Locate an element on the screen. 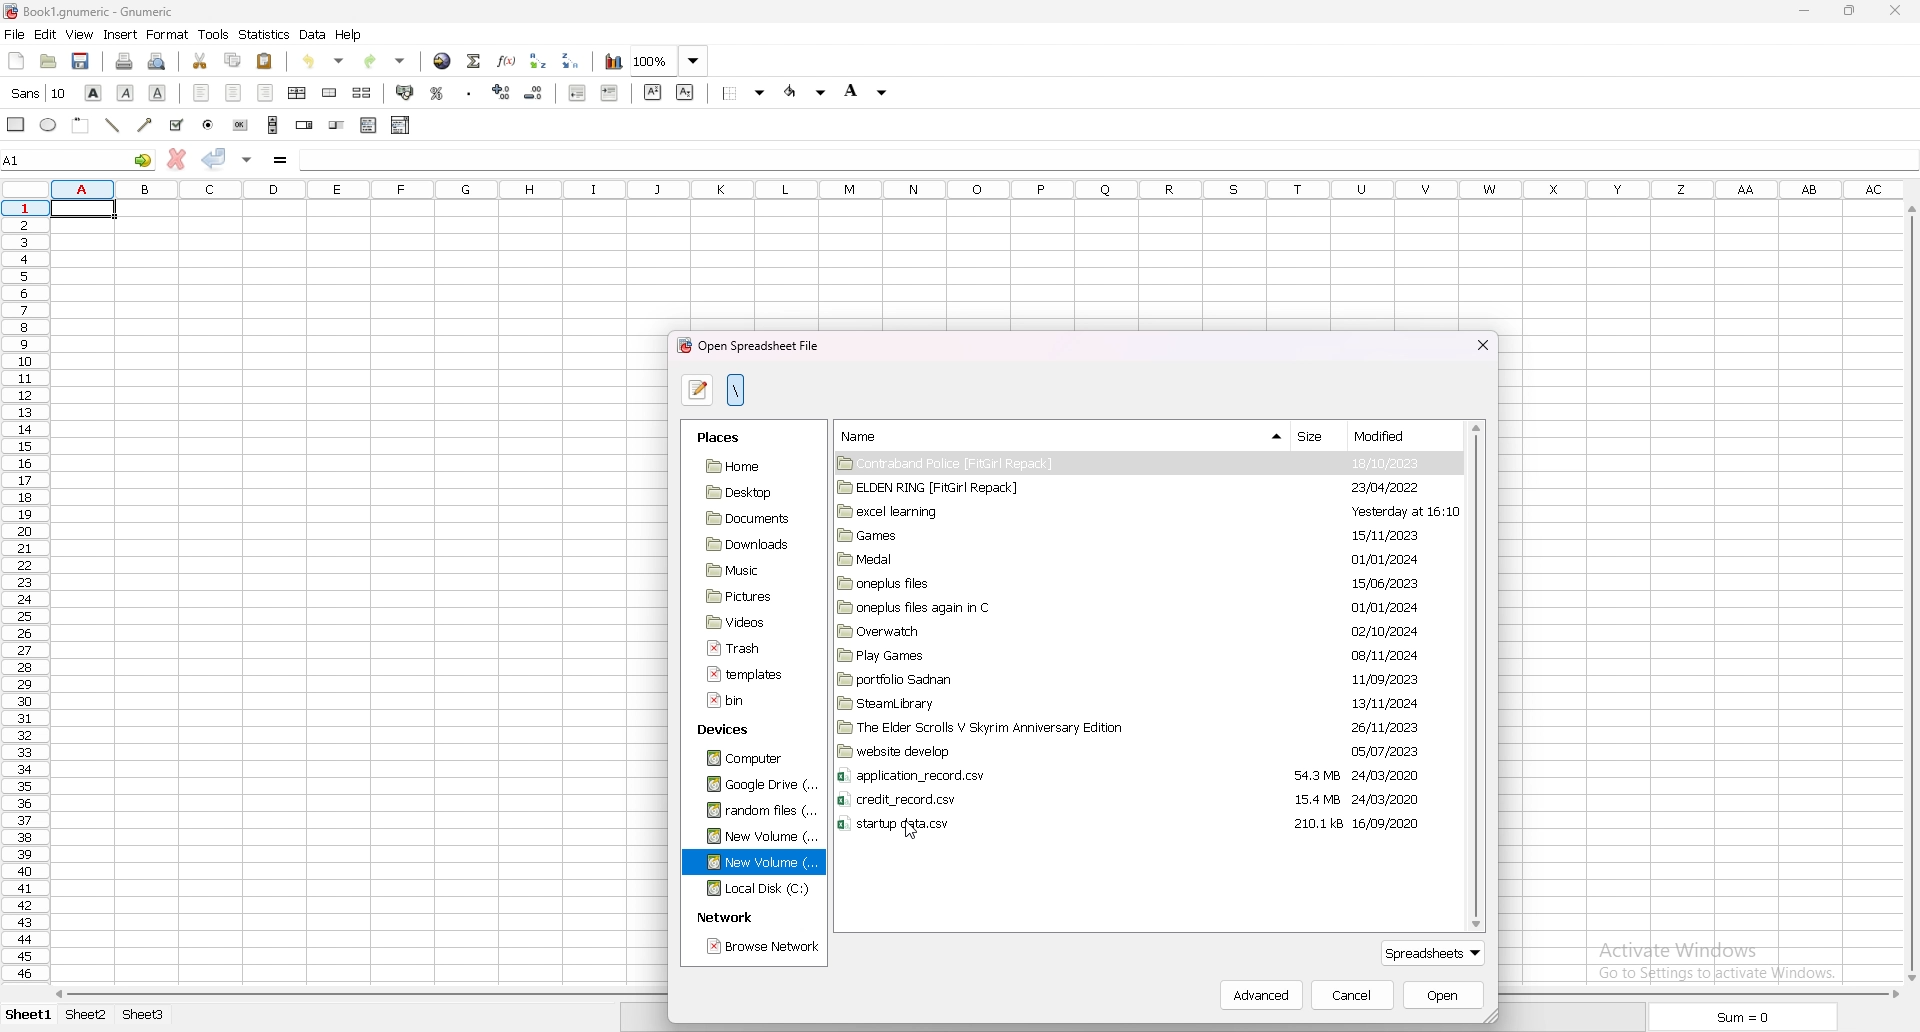 This screenshot has width=1920, height=1032. sort ascending is located at coordinates (539, 61).